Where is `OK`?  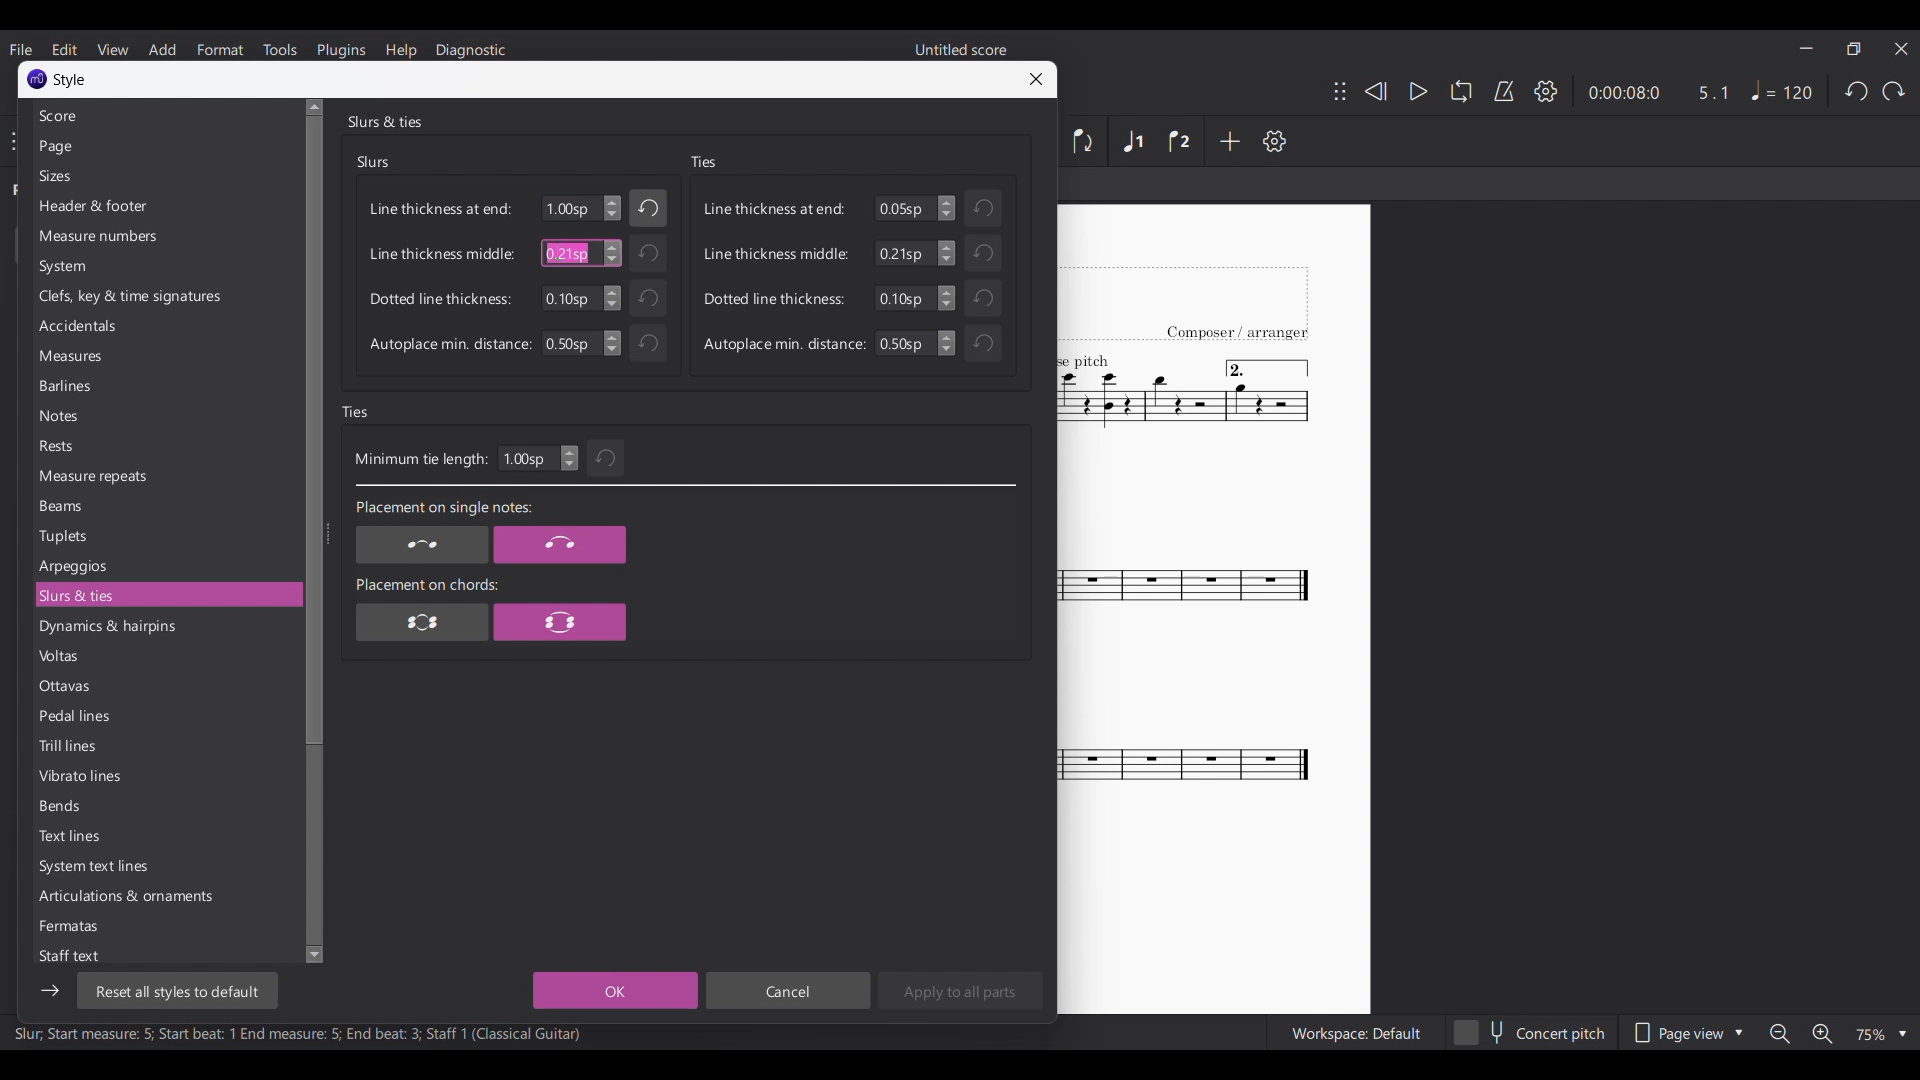 OK is located at coordinates (615, 990).